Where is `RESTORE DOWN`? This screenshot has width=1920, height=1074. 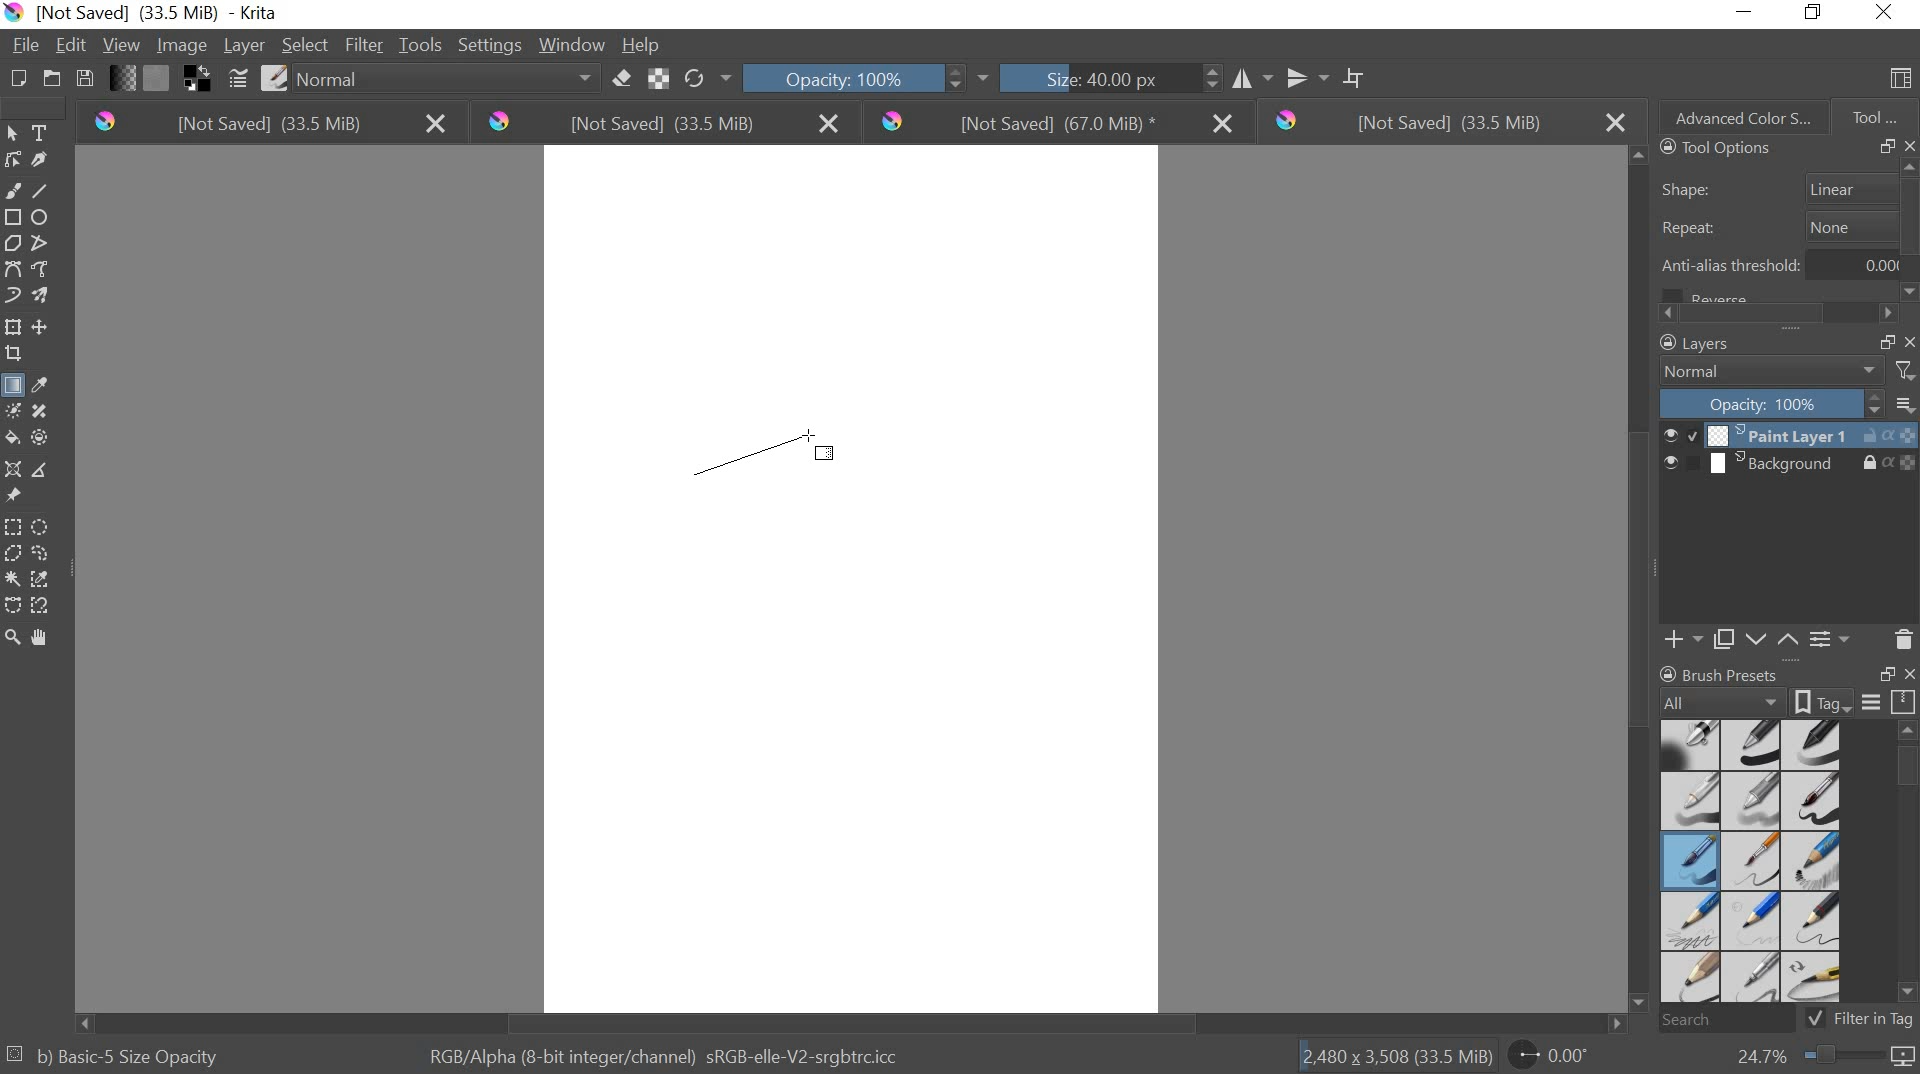 RESTORE DOWN is located at coordinates (1818, 14).